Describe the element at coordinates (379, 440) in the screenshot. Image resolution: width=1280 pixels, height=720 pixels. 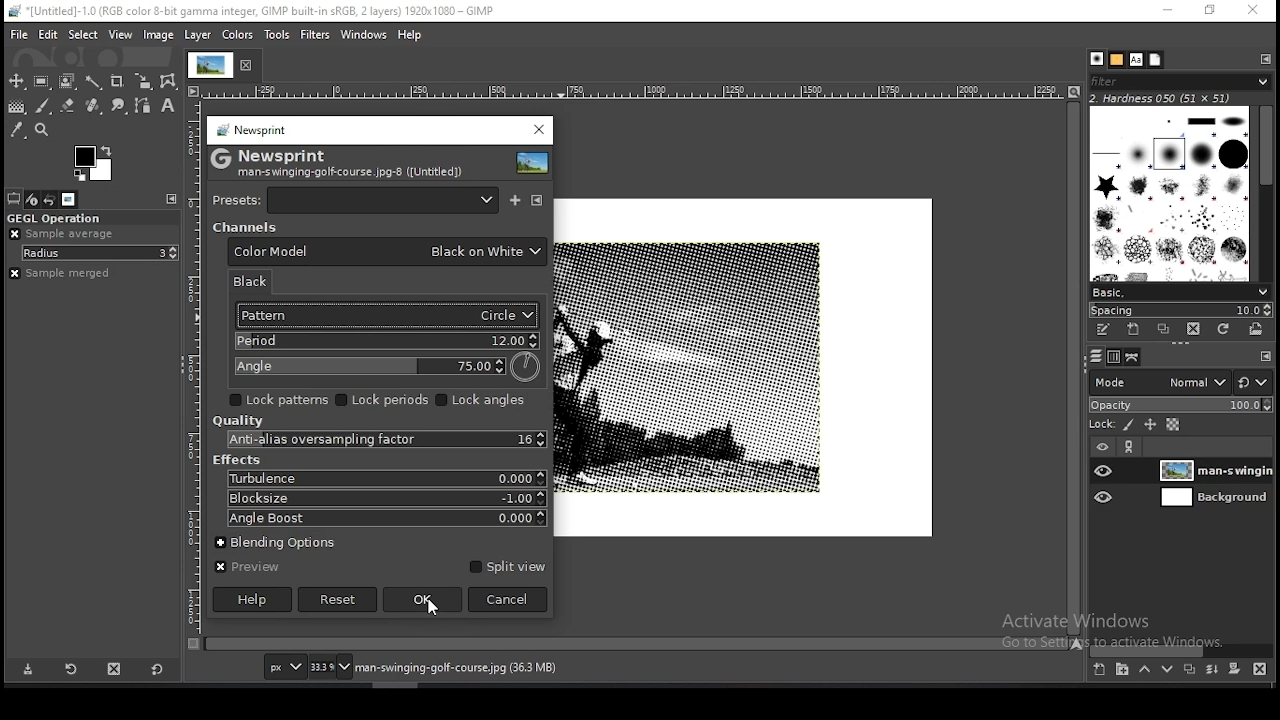
I see `anti-aliasing oversampling factor` at that location.